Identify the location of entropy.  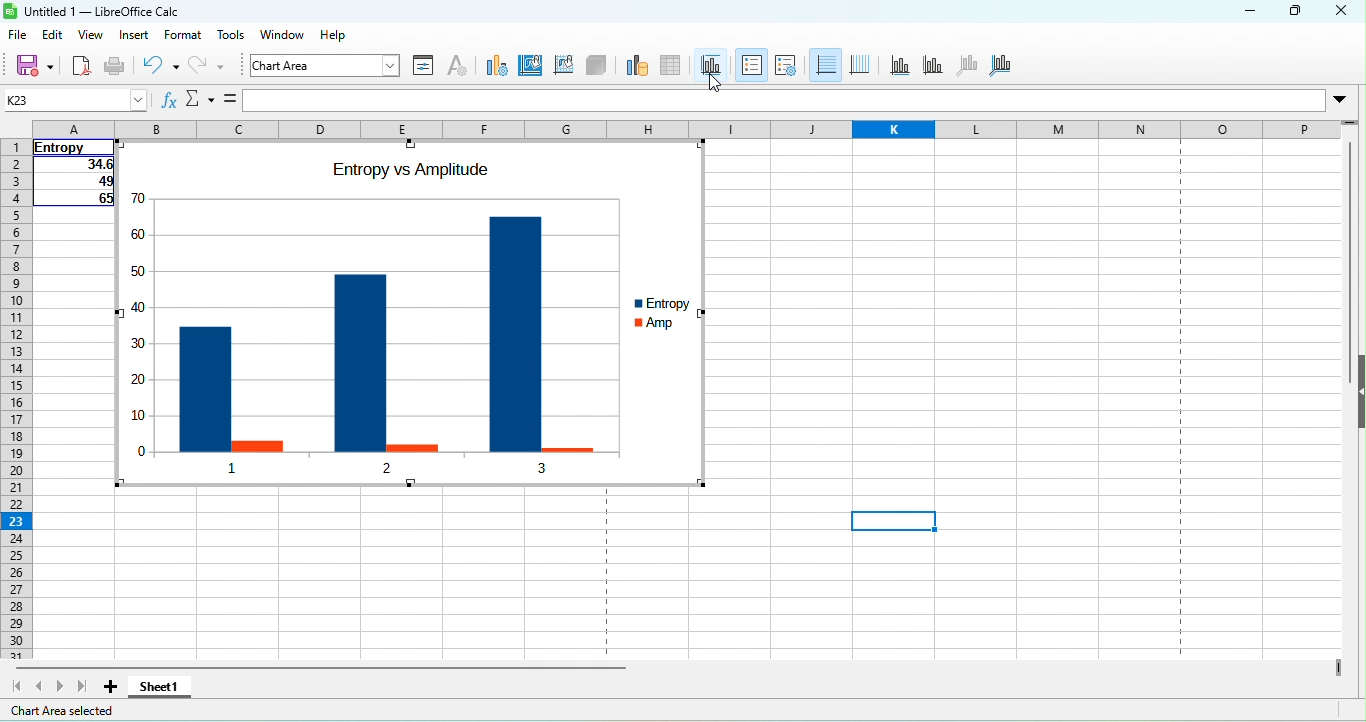
(70, 147).